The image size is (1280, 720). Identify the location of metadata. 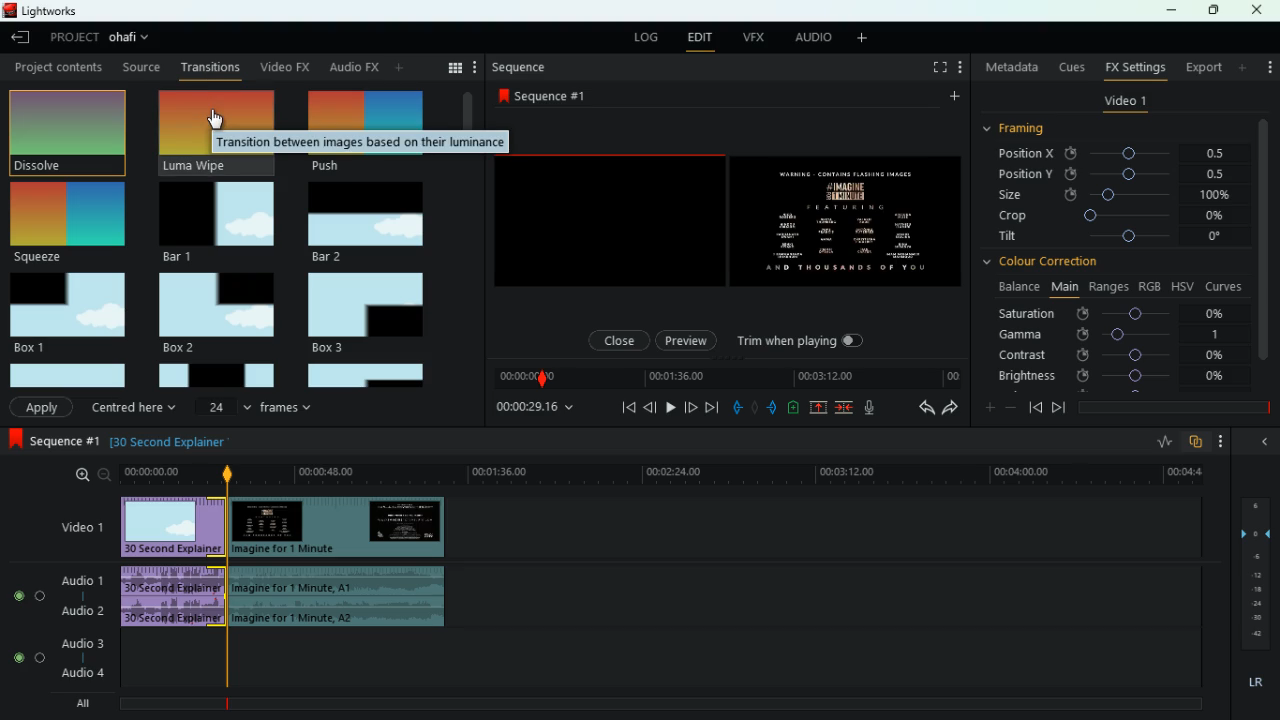
(1012, 67).